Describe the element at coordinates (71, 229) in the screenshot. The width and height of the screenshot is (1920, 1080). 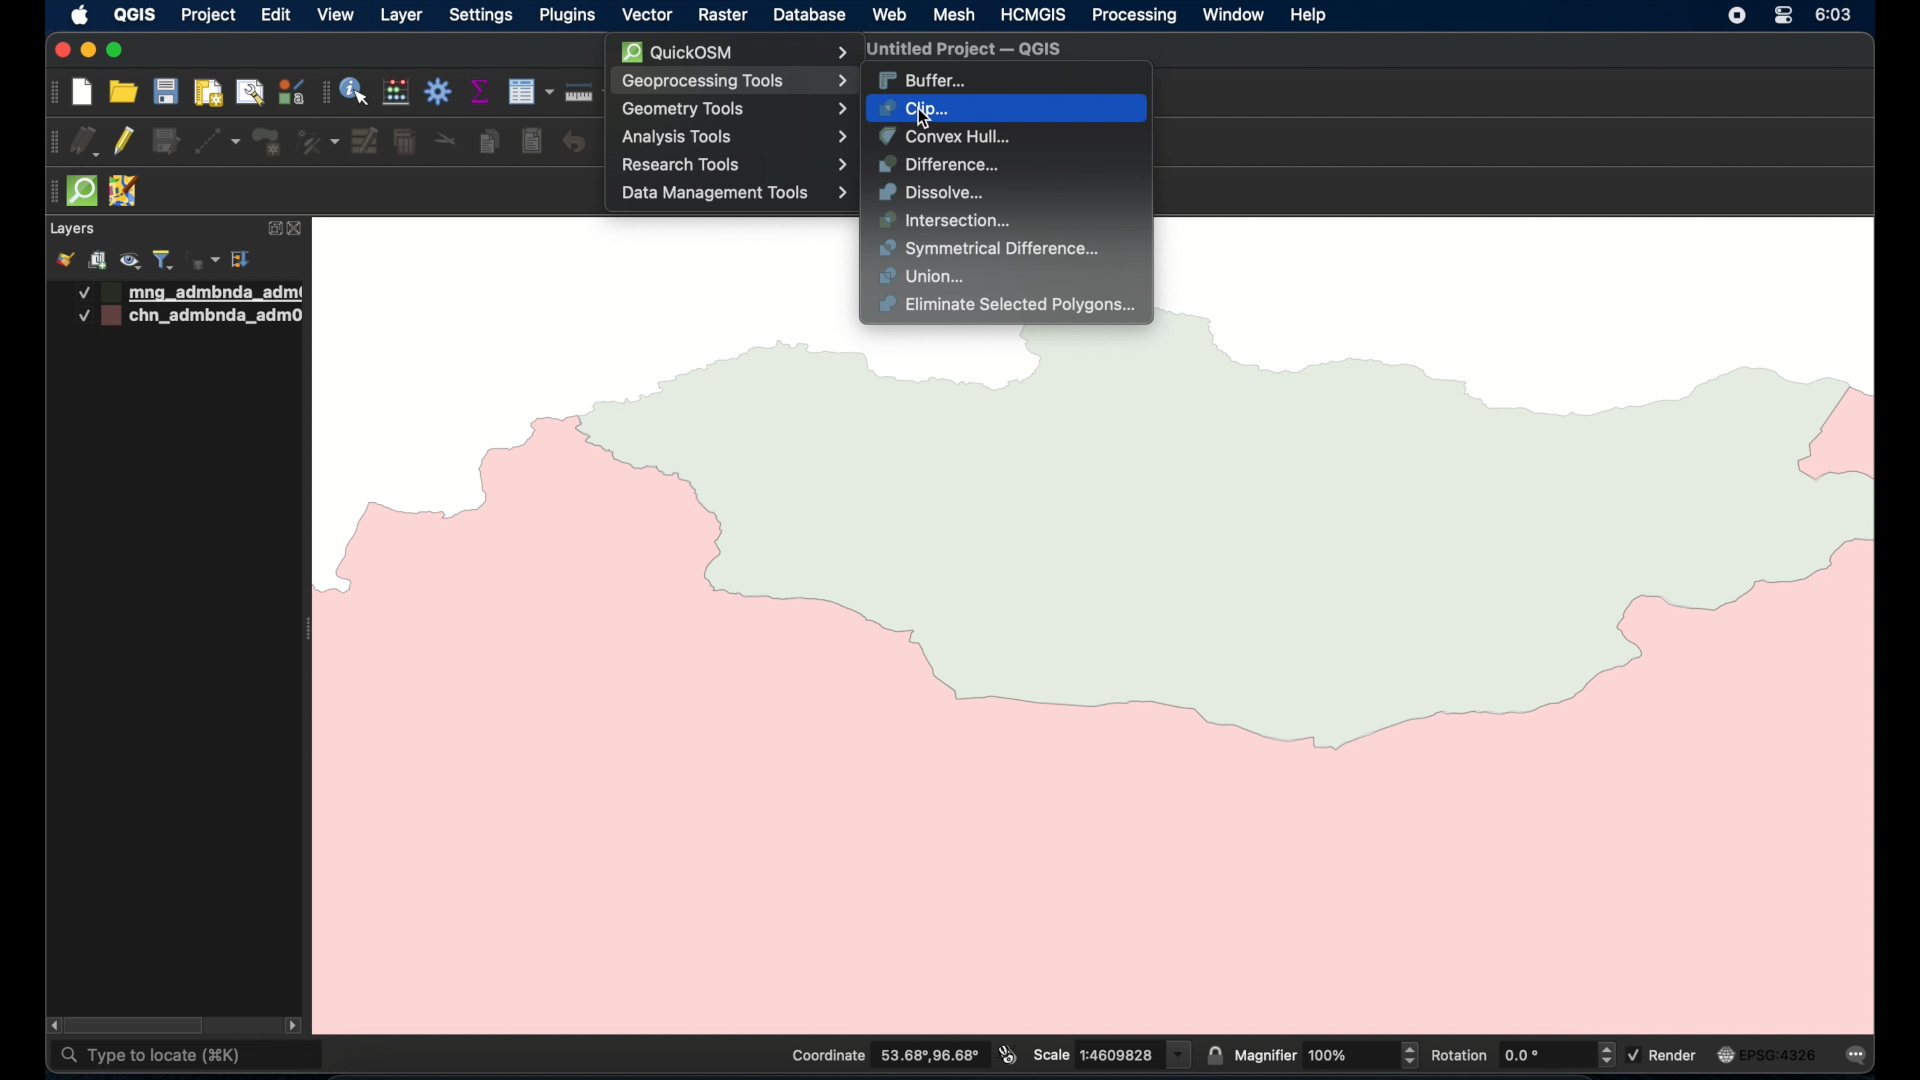
I see `layers ` at that location.